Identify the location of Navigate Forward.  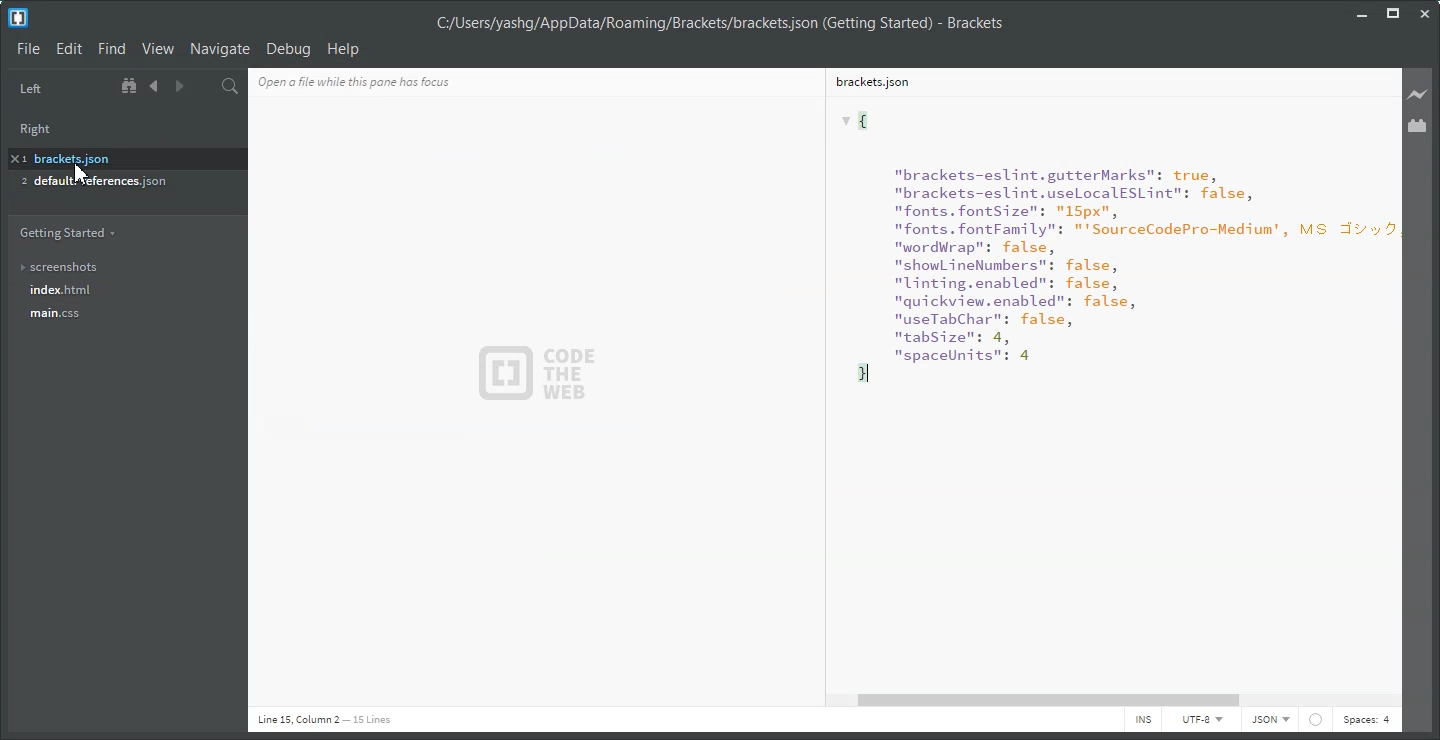
(177, 87).